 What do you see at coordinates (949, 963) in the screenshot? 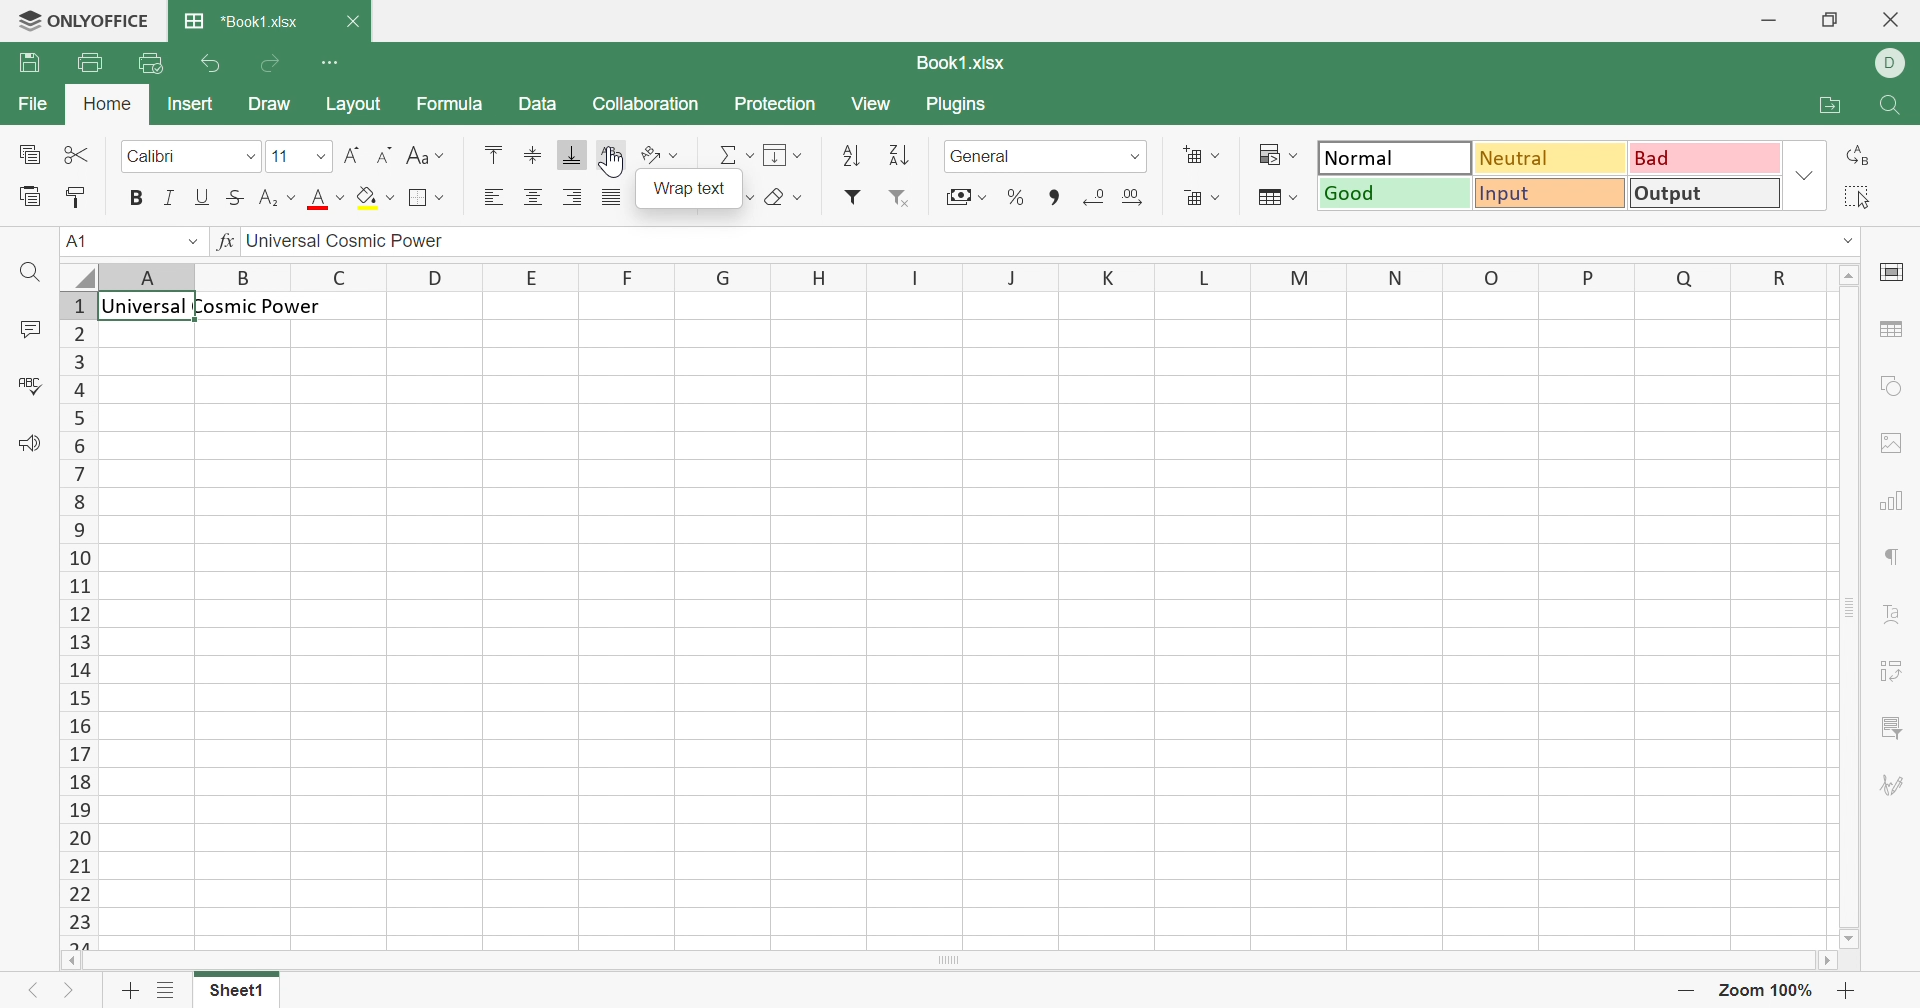
I see `Scroll Bar` at bounding box center [949, 963].